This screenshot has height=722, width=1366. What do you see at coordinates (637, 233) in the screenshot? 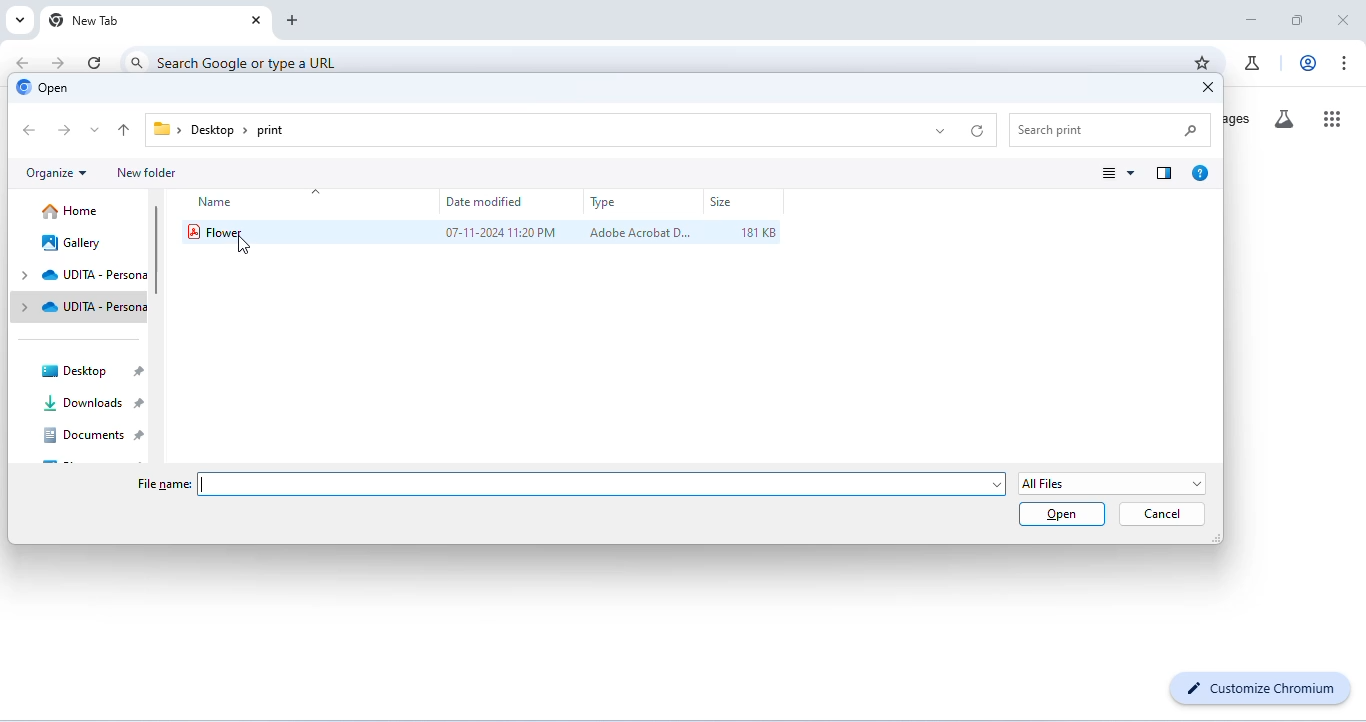
I see `adobe acrobat file` at bounding box center [637, 233].